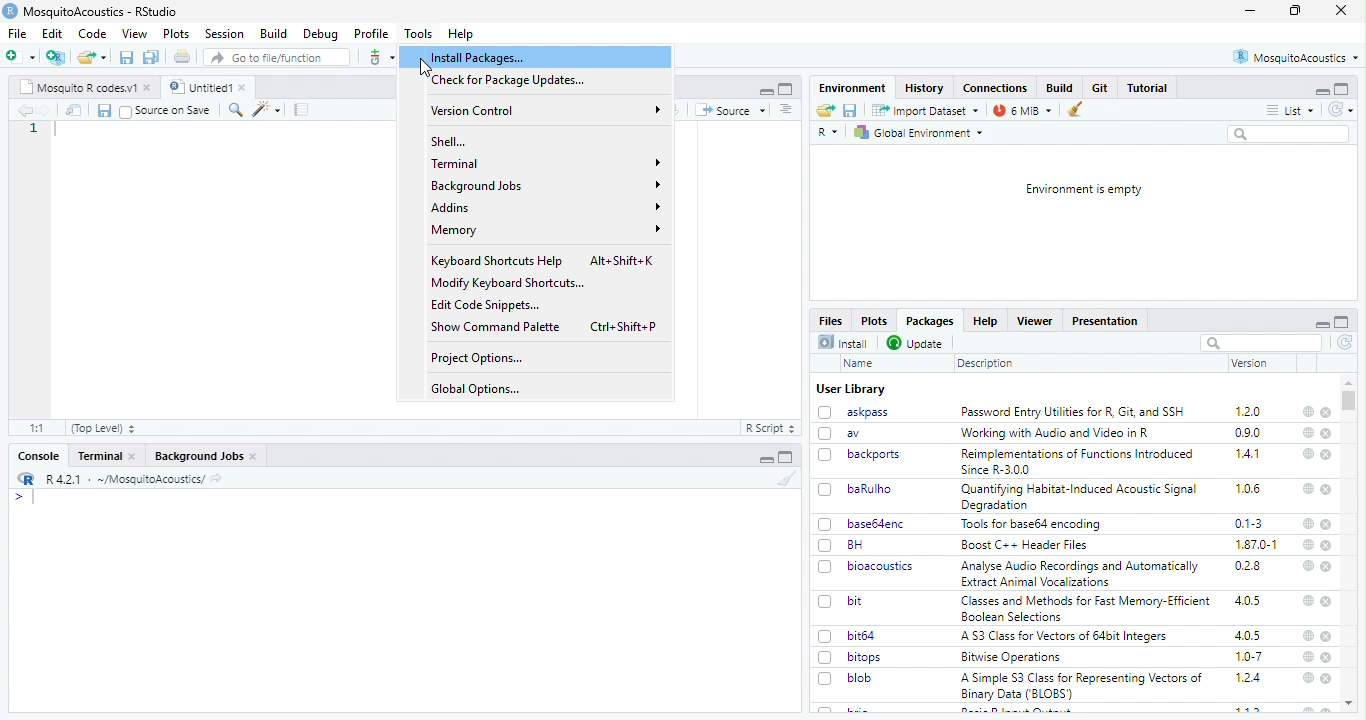 Image resolution: width=1366 pixels, height=720 pixels. What do you see at coordinates (879, 524) in the screenshot?
I see `base64enc` at bounding box center [879, 524].